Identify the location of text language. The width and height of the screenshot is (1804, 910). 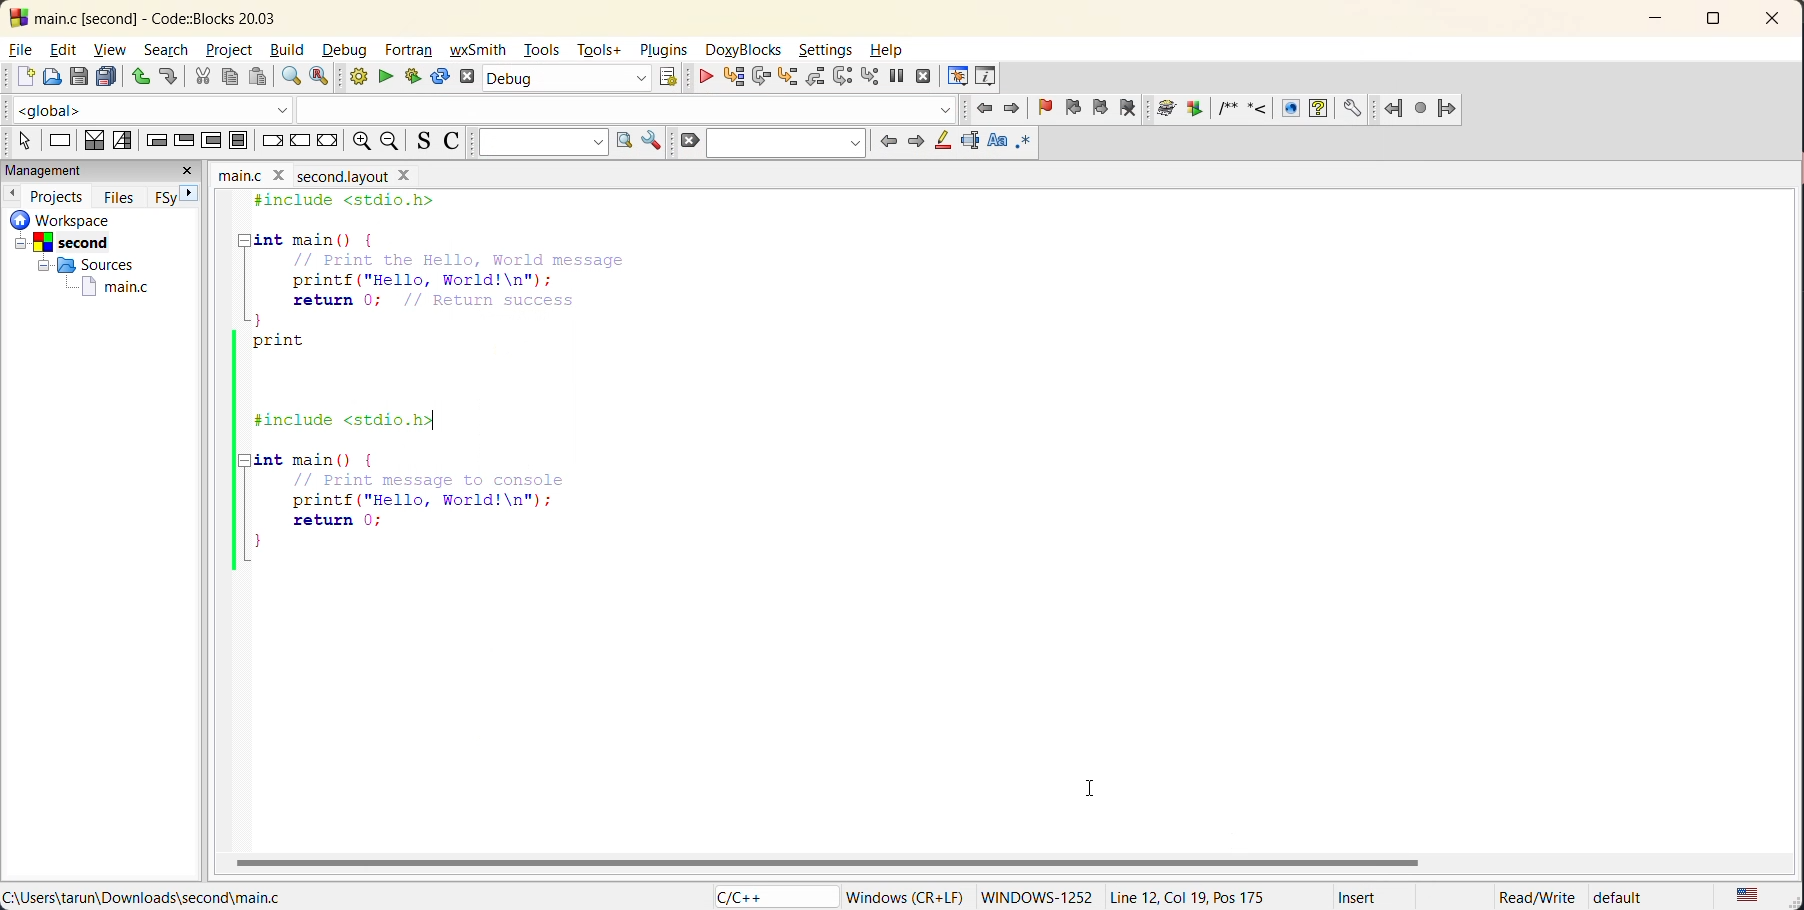
(1751, 894).